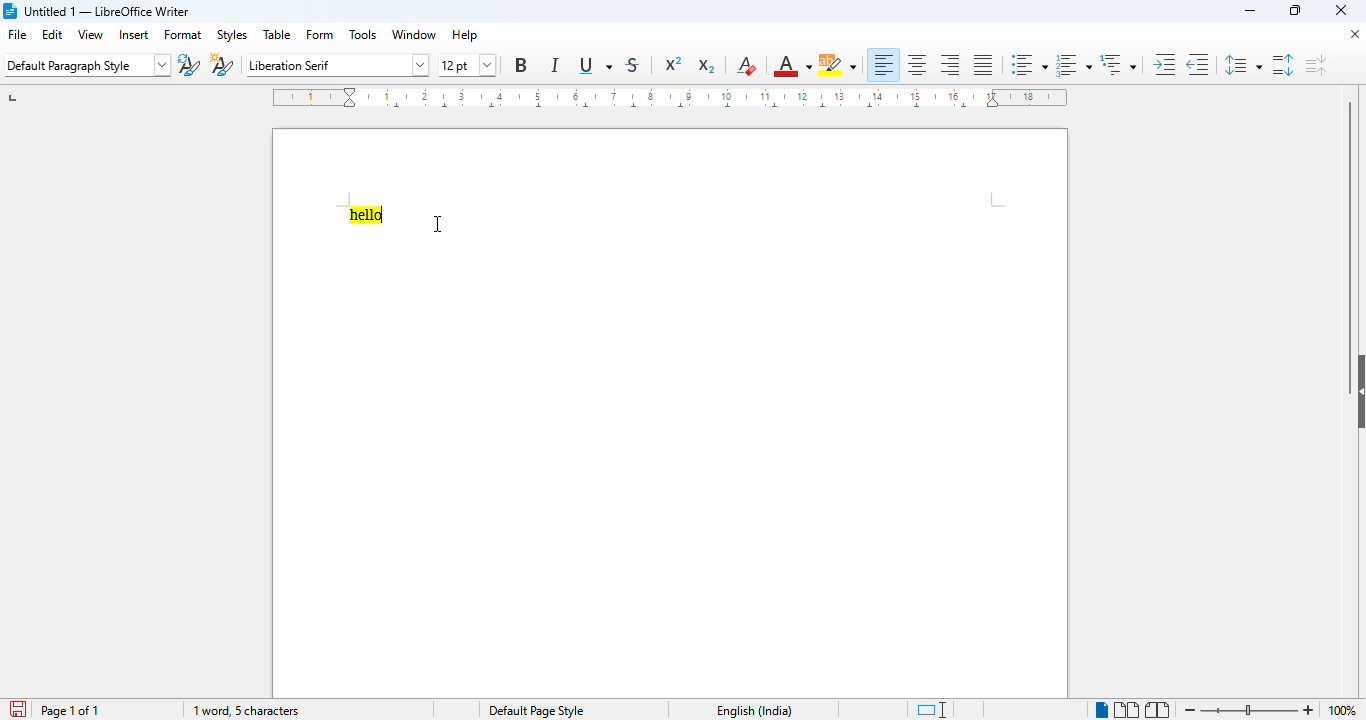  Describe the element at coordinates (1158, 709) in the screenshot. I see `book view` at that location.